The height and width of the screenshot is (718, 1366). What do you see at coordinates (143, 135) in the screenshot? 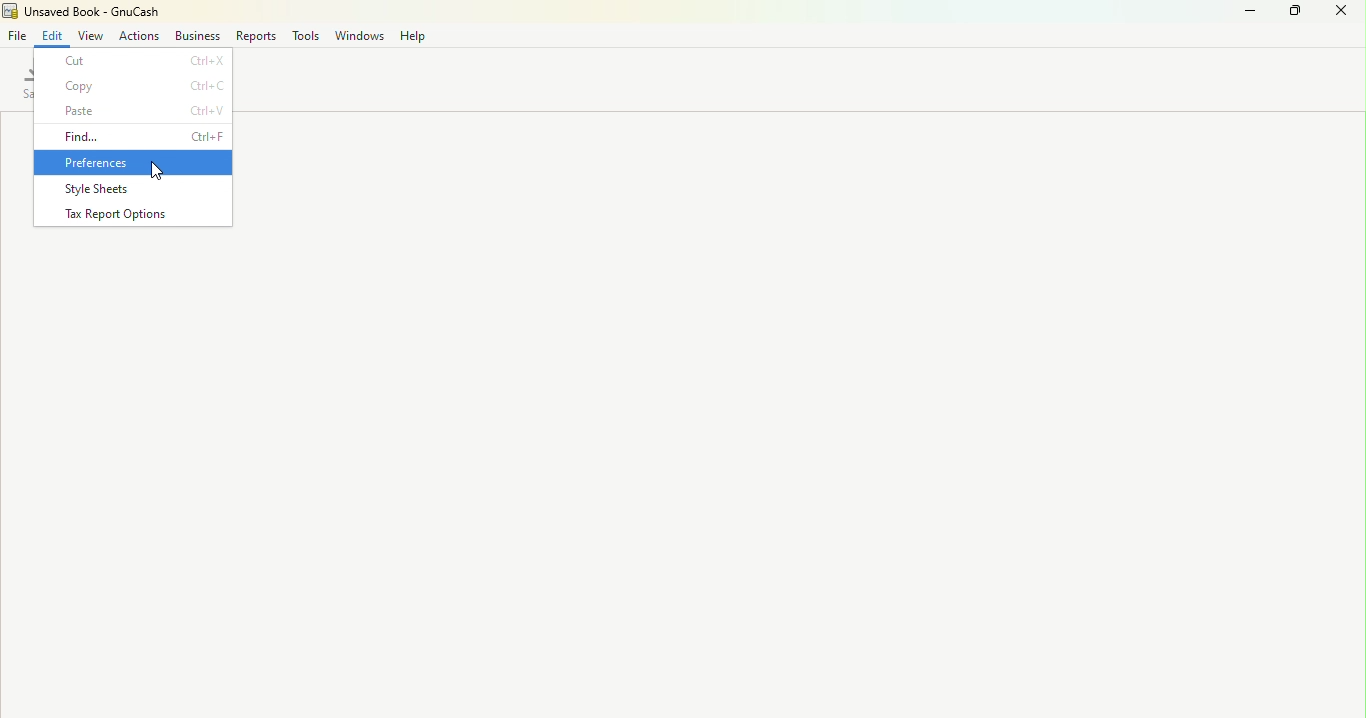
I see `Find` at bounding box center [143, 135].